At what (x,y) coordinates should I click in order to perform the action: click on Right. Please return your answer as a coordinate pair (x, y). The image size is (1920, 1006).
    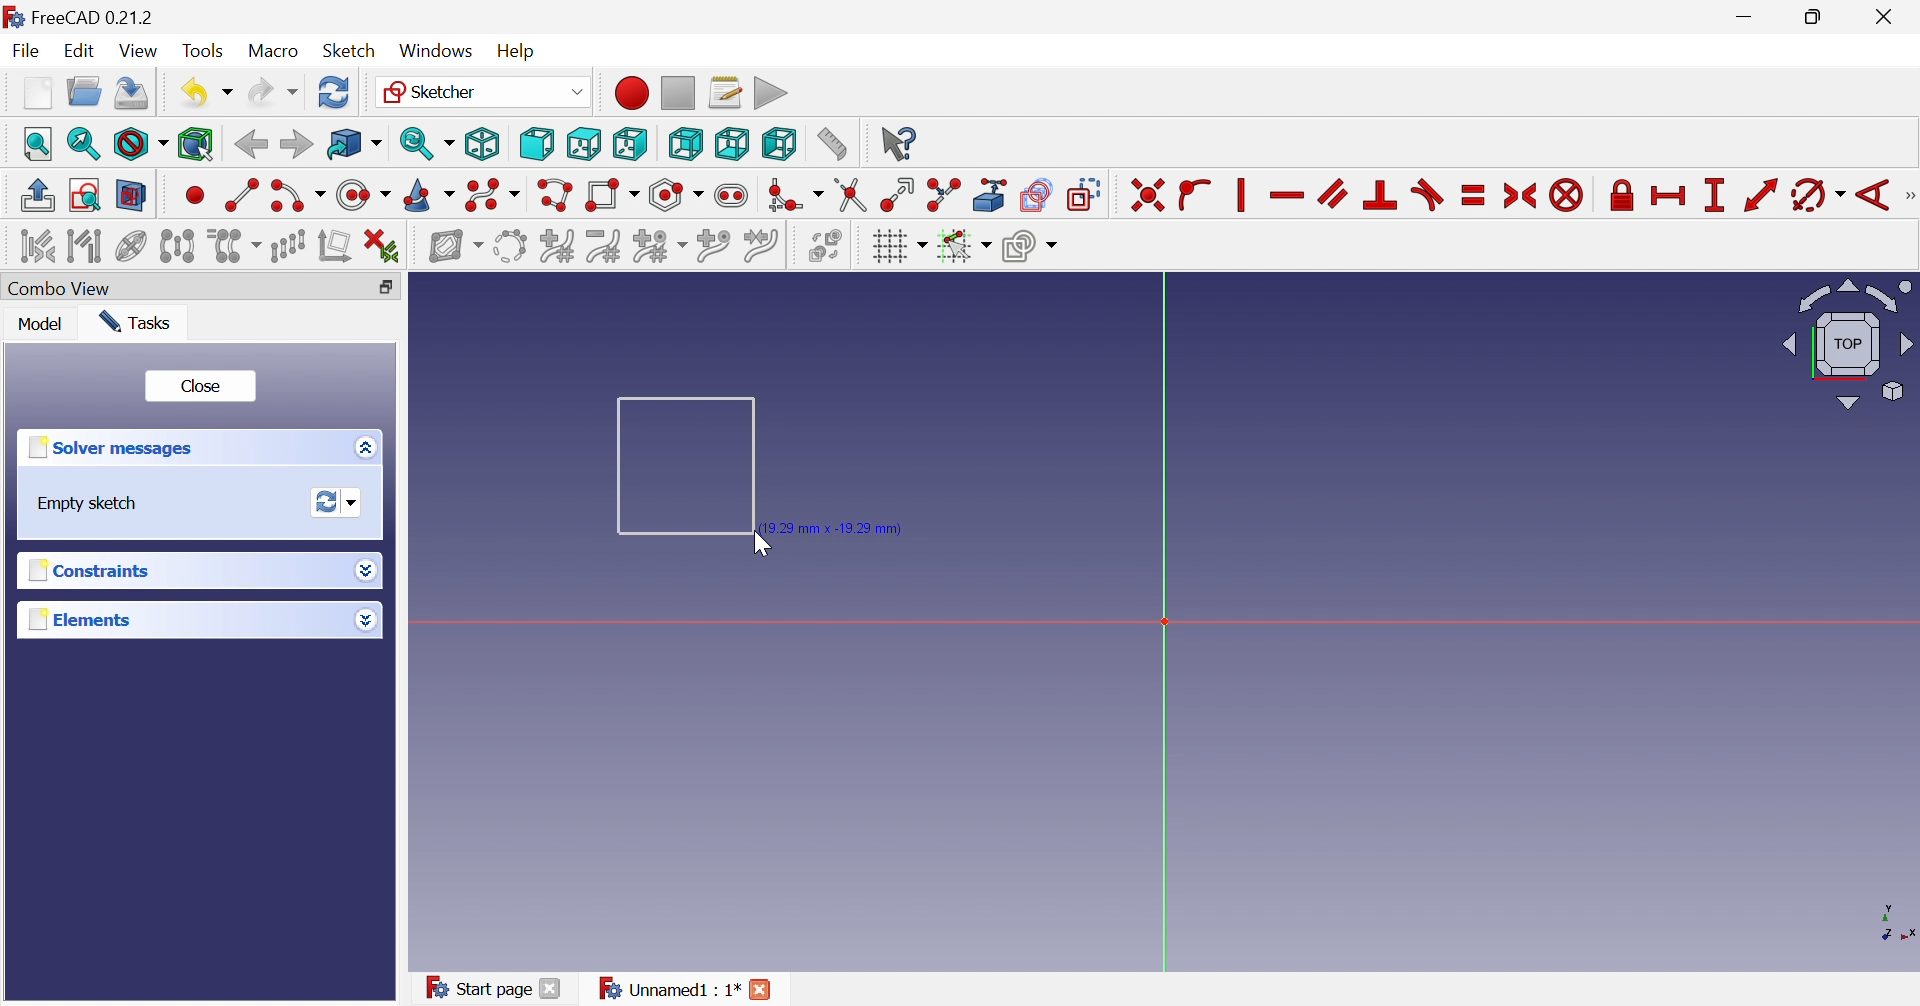
    Looking at the image, I should click on (628, 143).